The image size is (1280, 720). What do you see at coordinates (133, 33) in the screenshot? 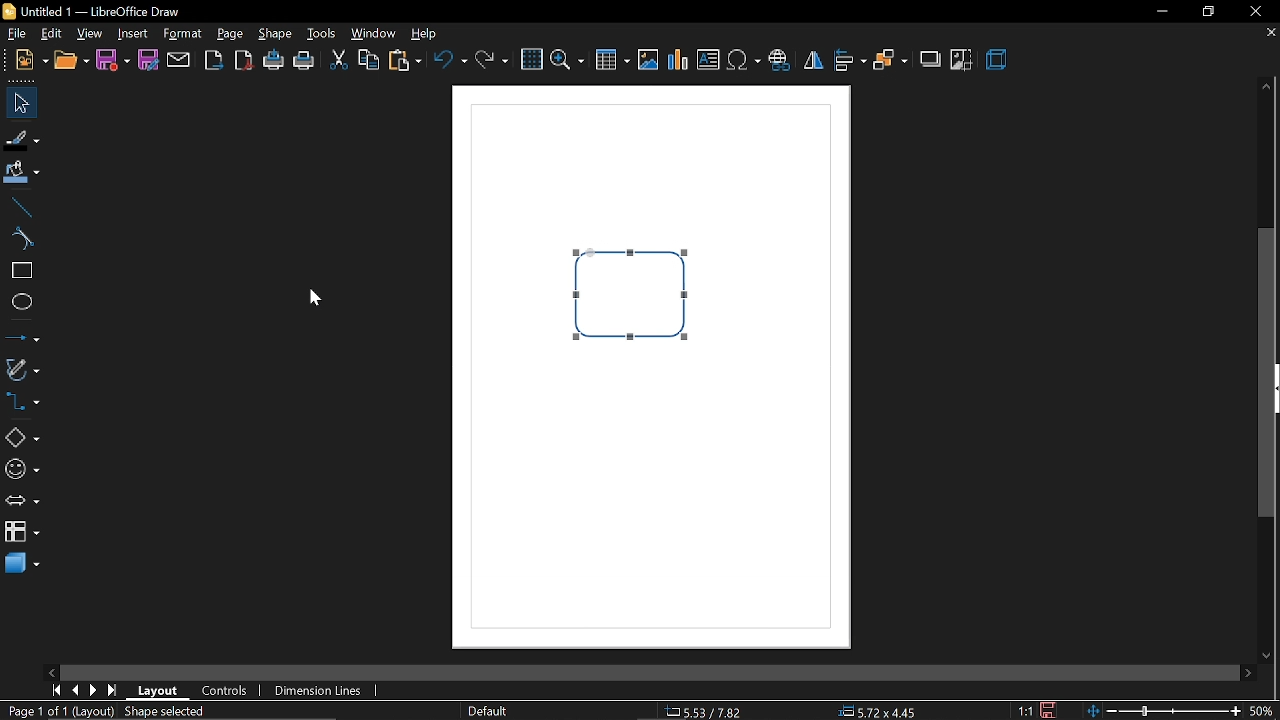
I see `insert` at bounding box center [133, 33].